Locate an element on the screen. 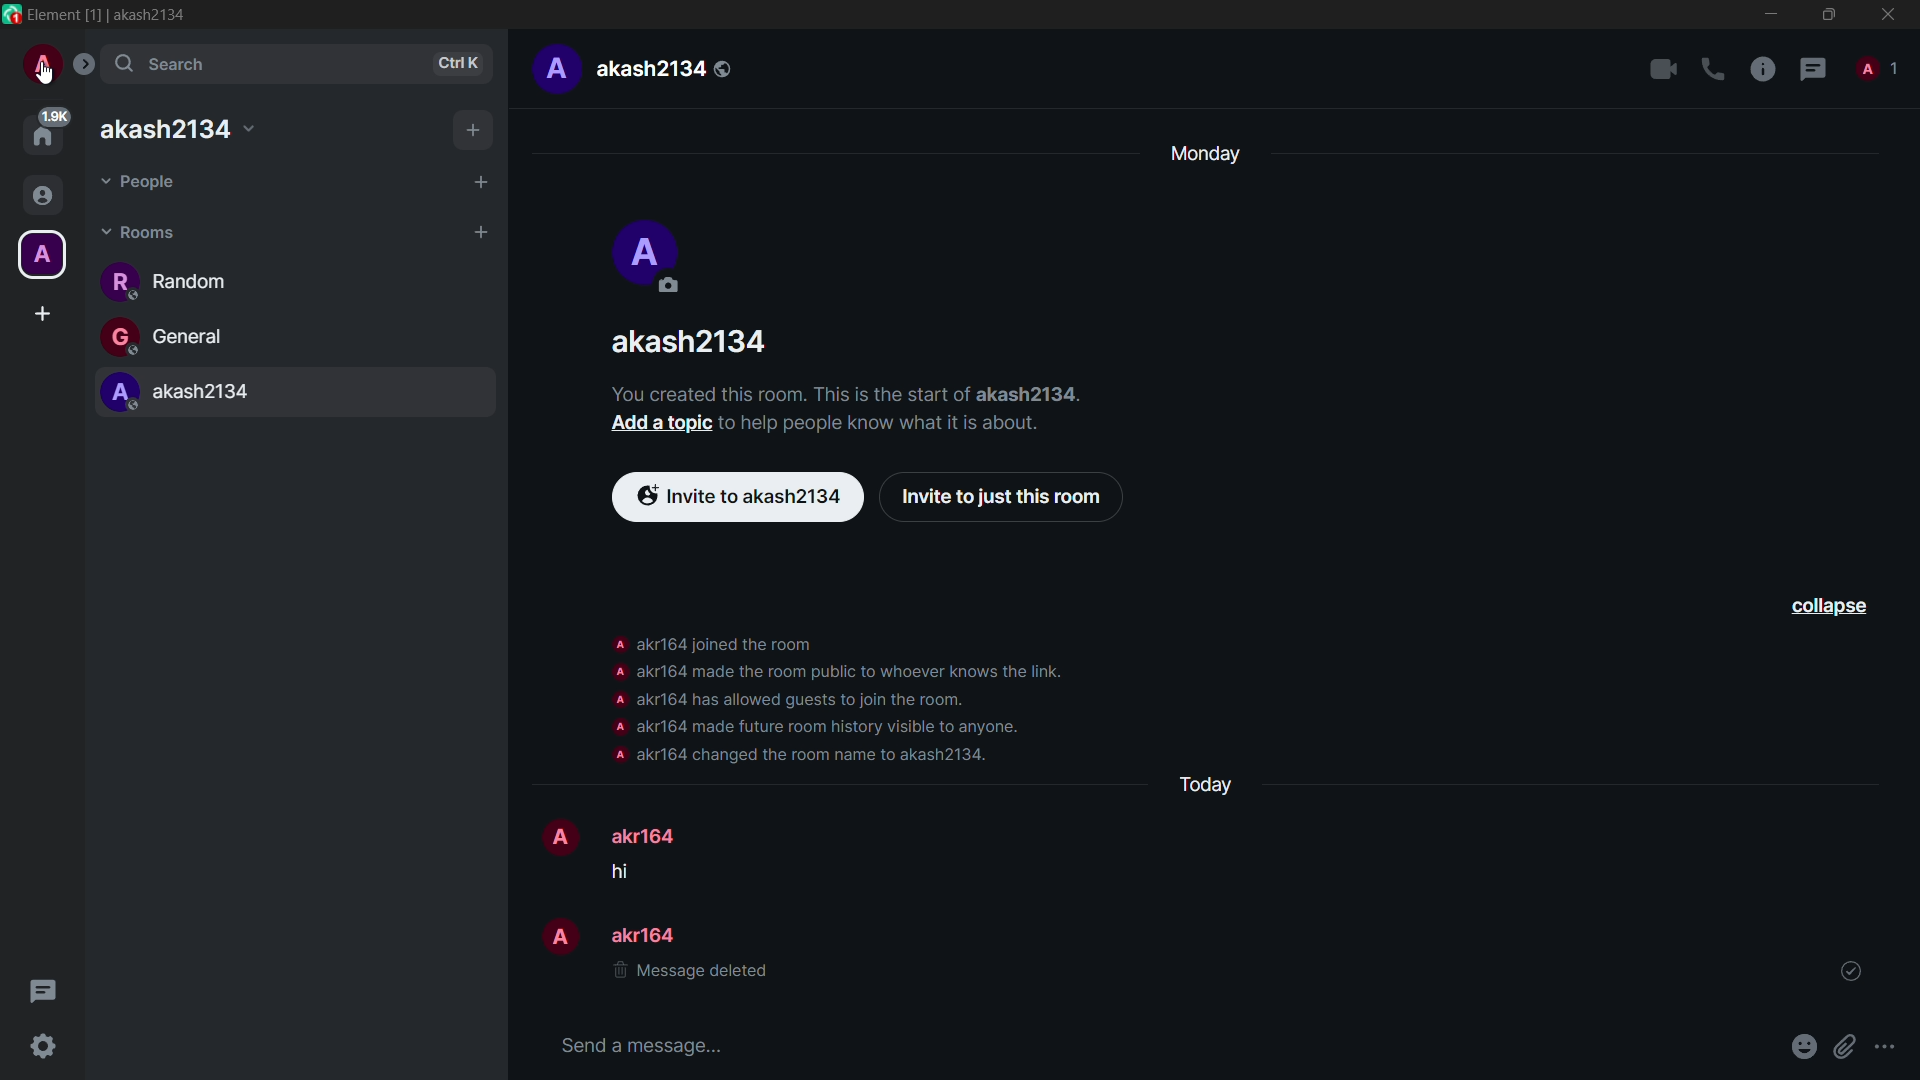  akr164 is located at coordinates (650, 835).